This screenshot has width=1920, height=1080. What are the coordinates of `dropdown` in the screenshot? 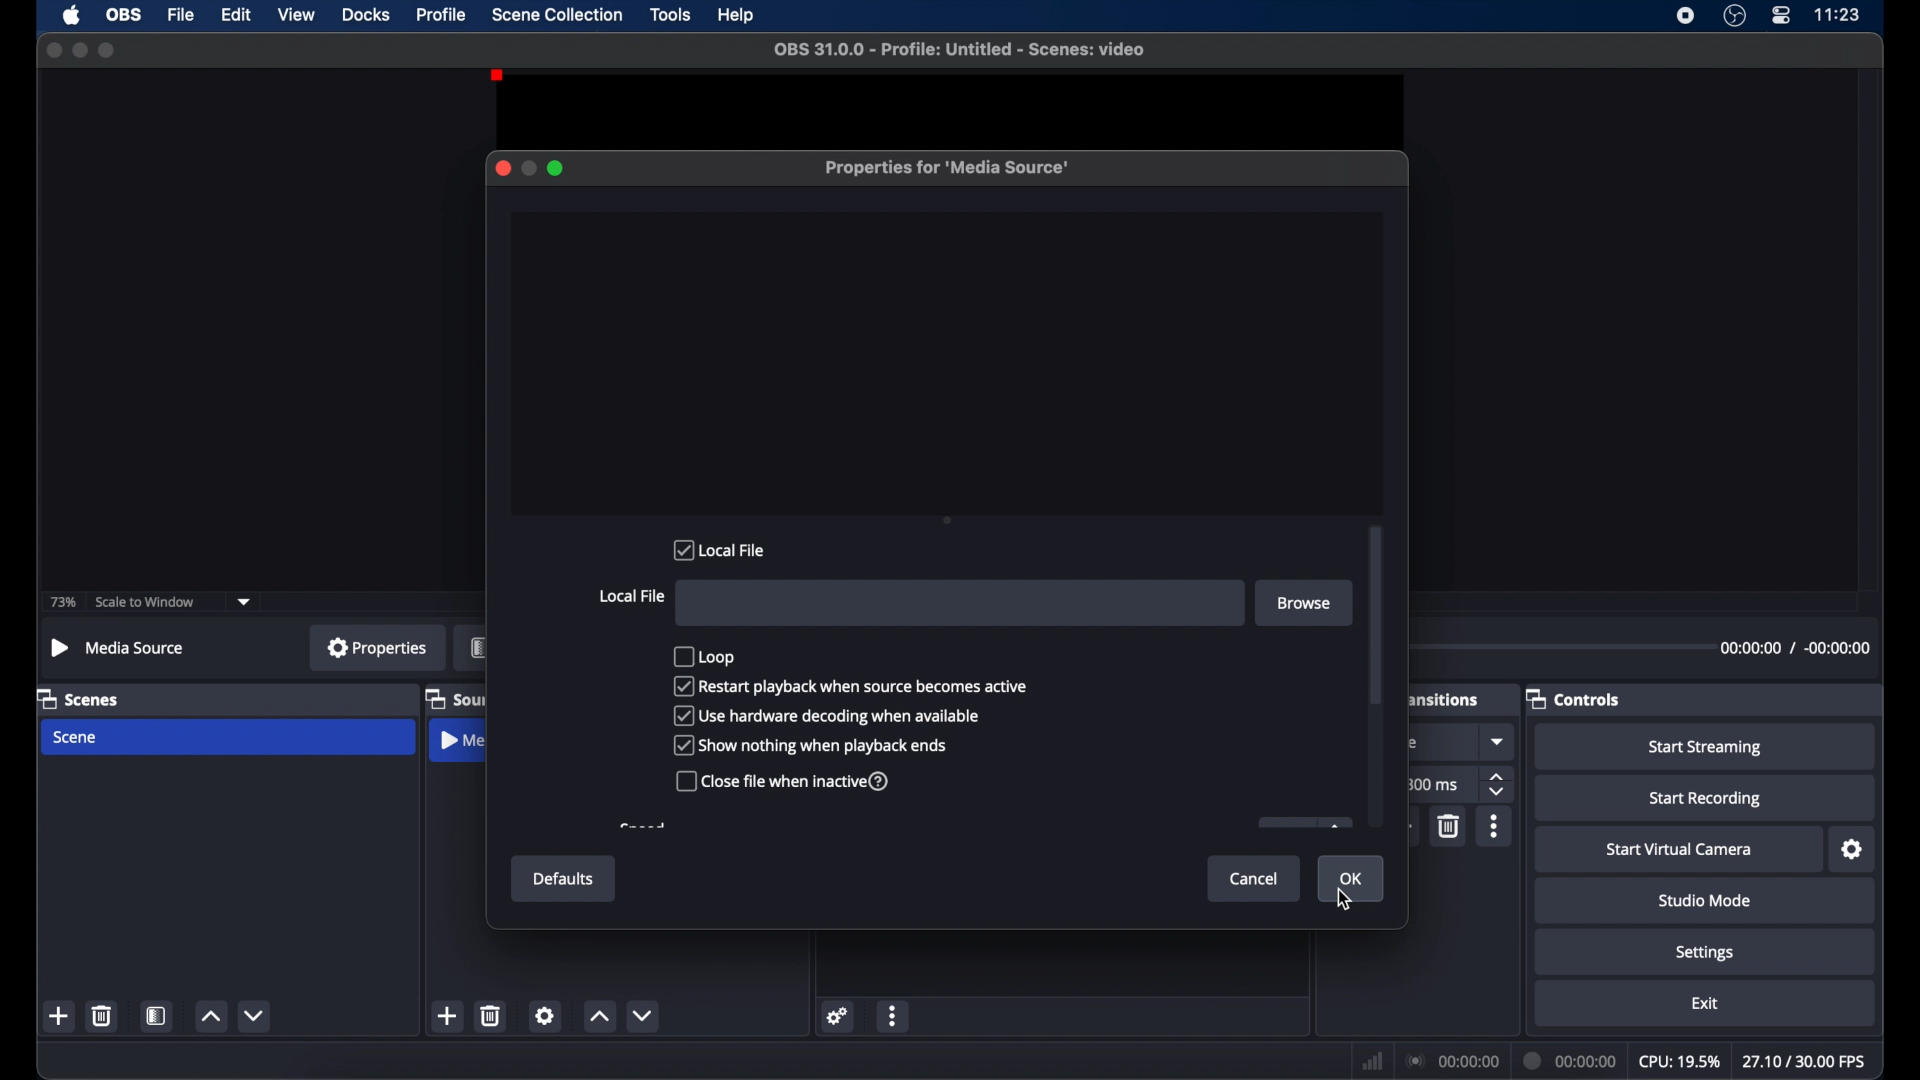 It's located at (1499, 741).